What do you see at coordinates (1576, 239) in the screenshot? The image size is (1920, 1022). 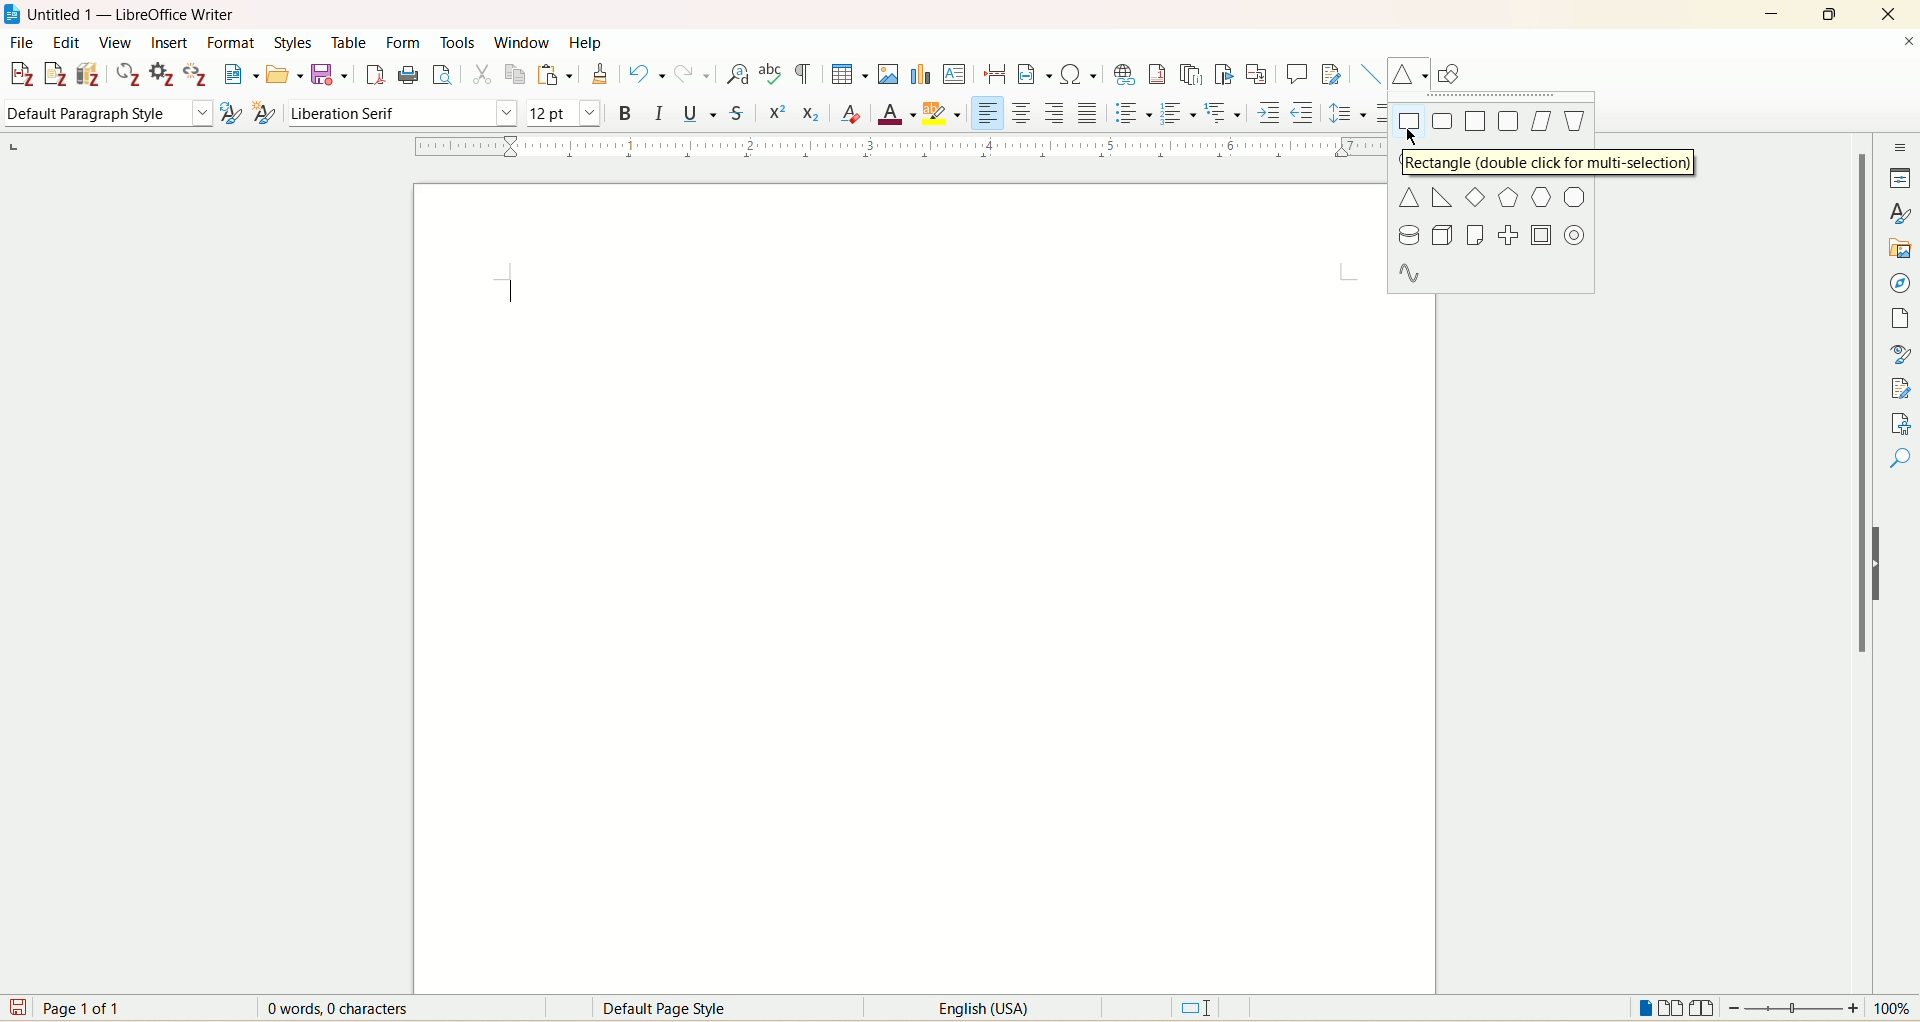 I see `ring` at bounding box center [1576, 239].